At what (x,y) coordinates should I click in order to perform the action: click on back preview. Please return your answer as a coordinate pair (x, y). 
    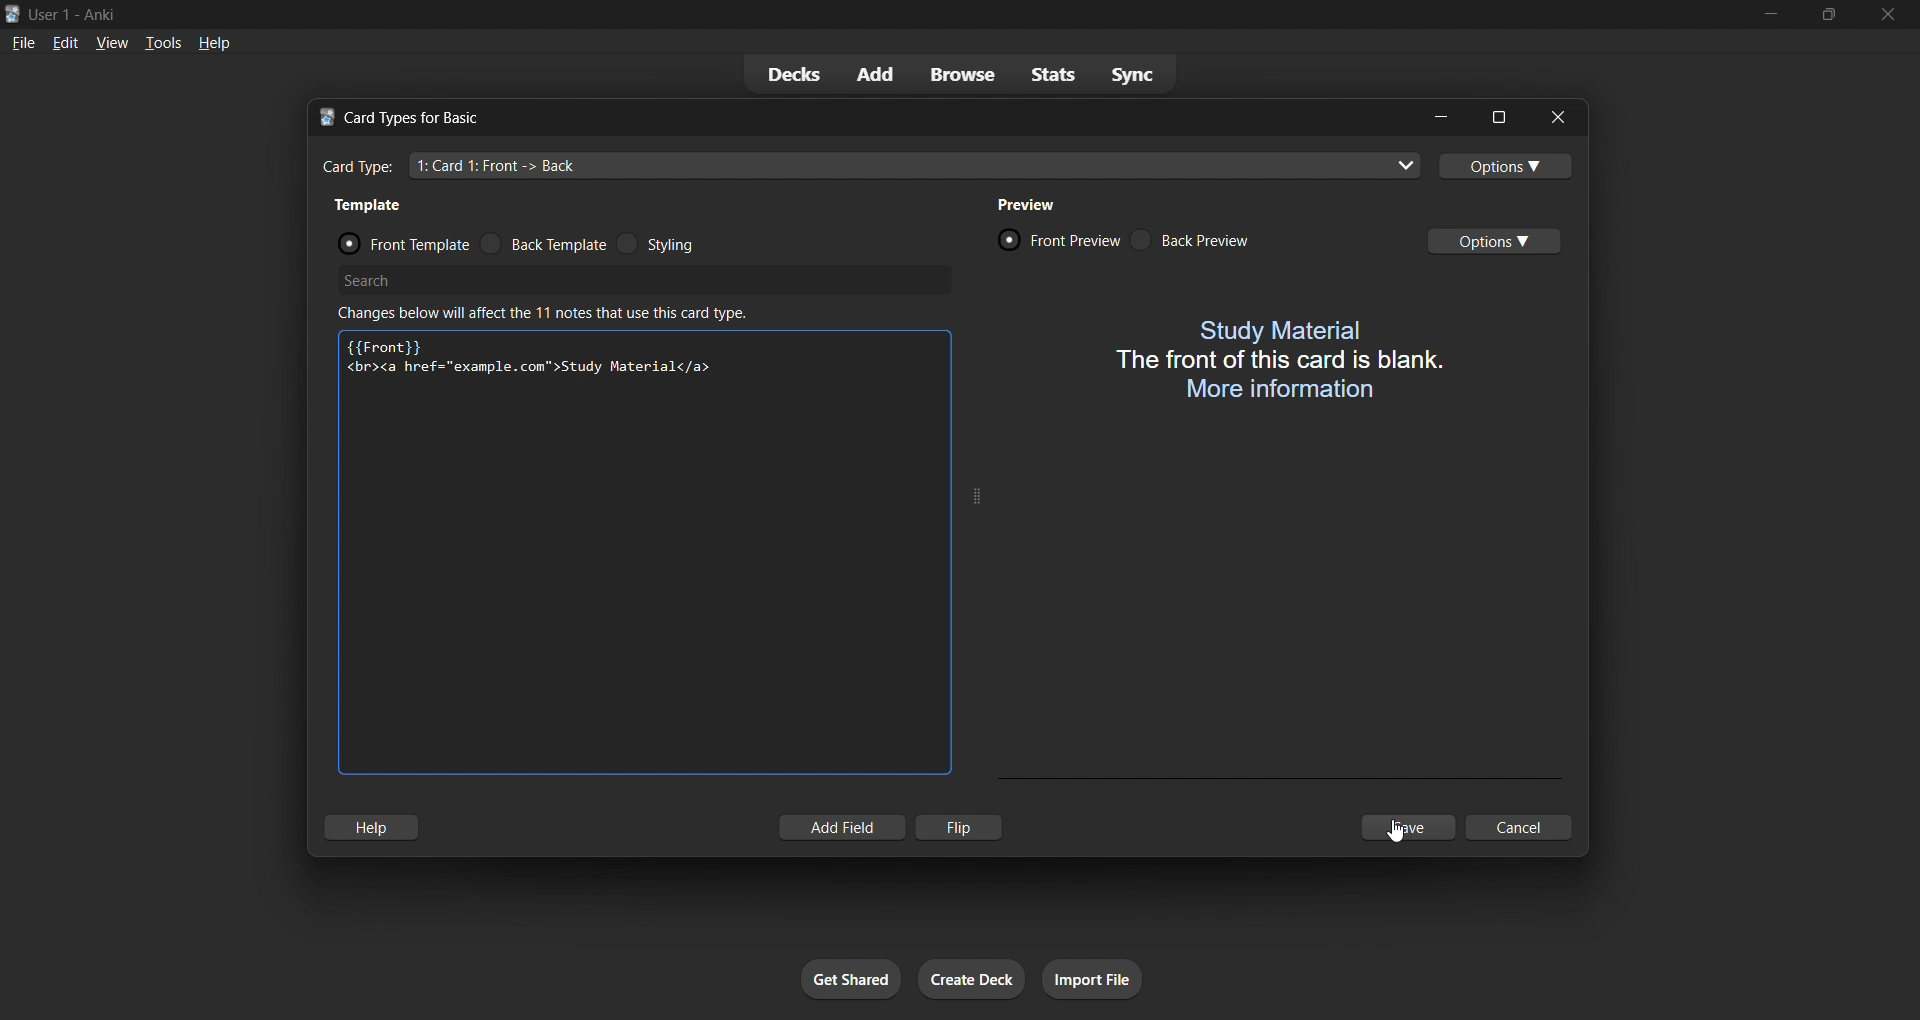
    Looking at the image, I should click on (1205, 241).